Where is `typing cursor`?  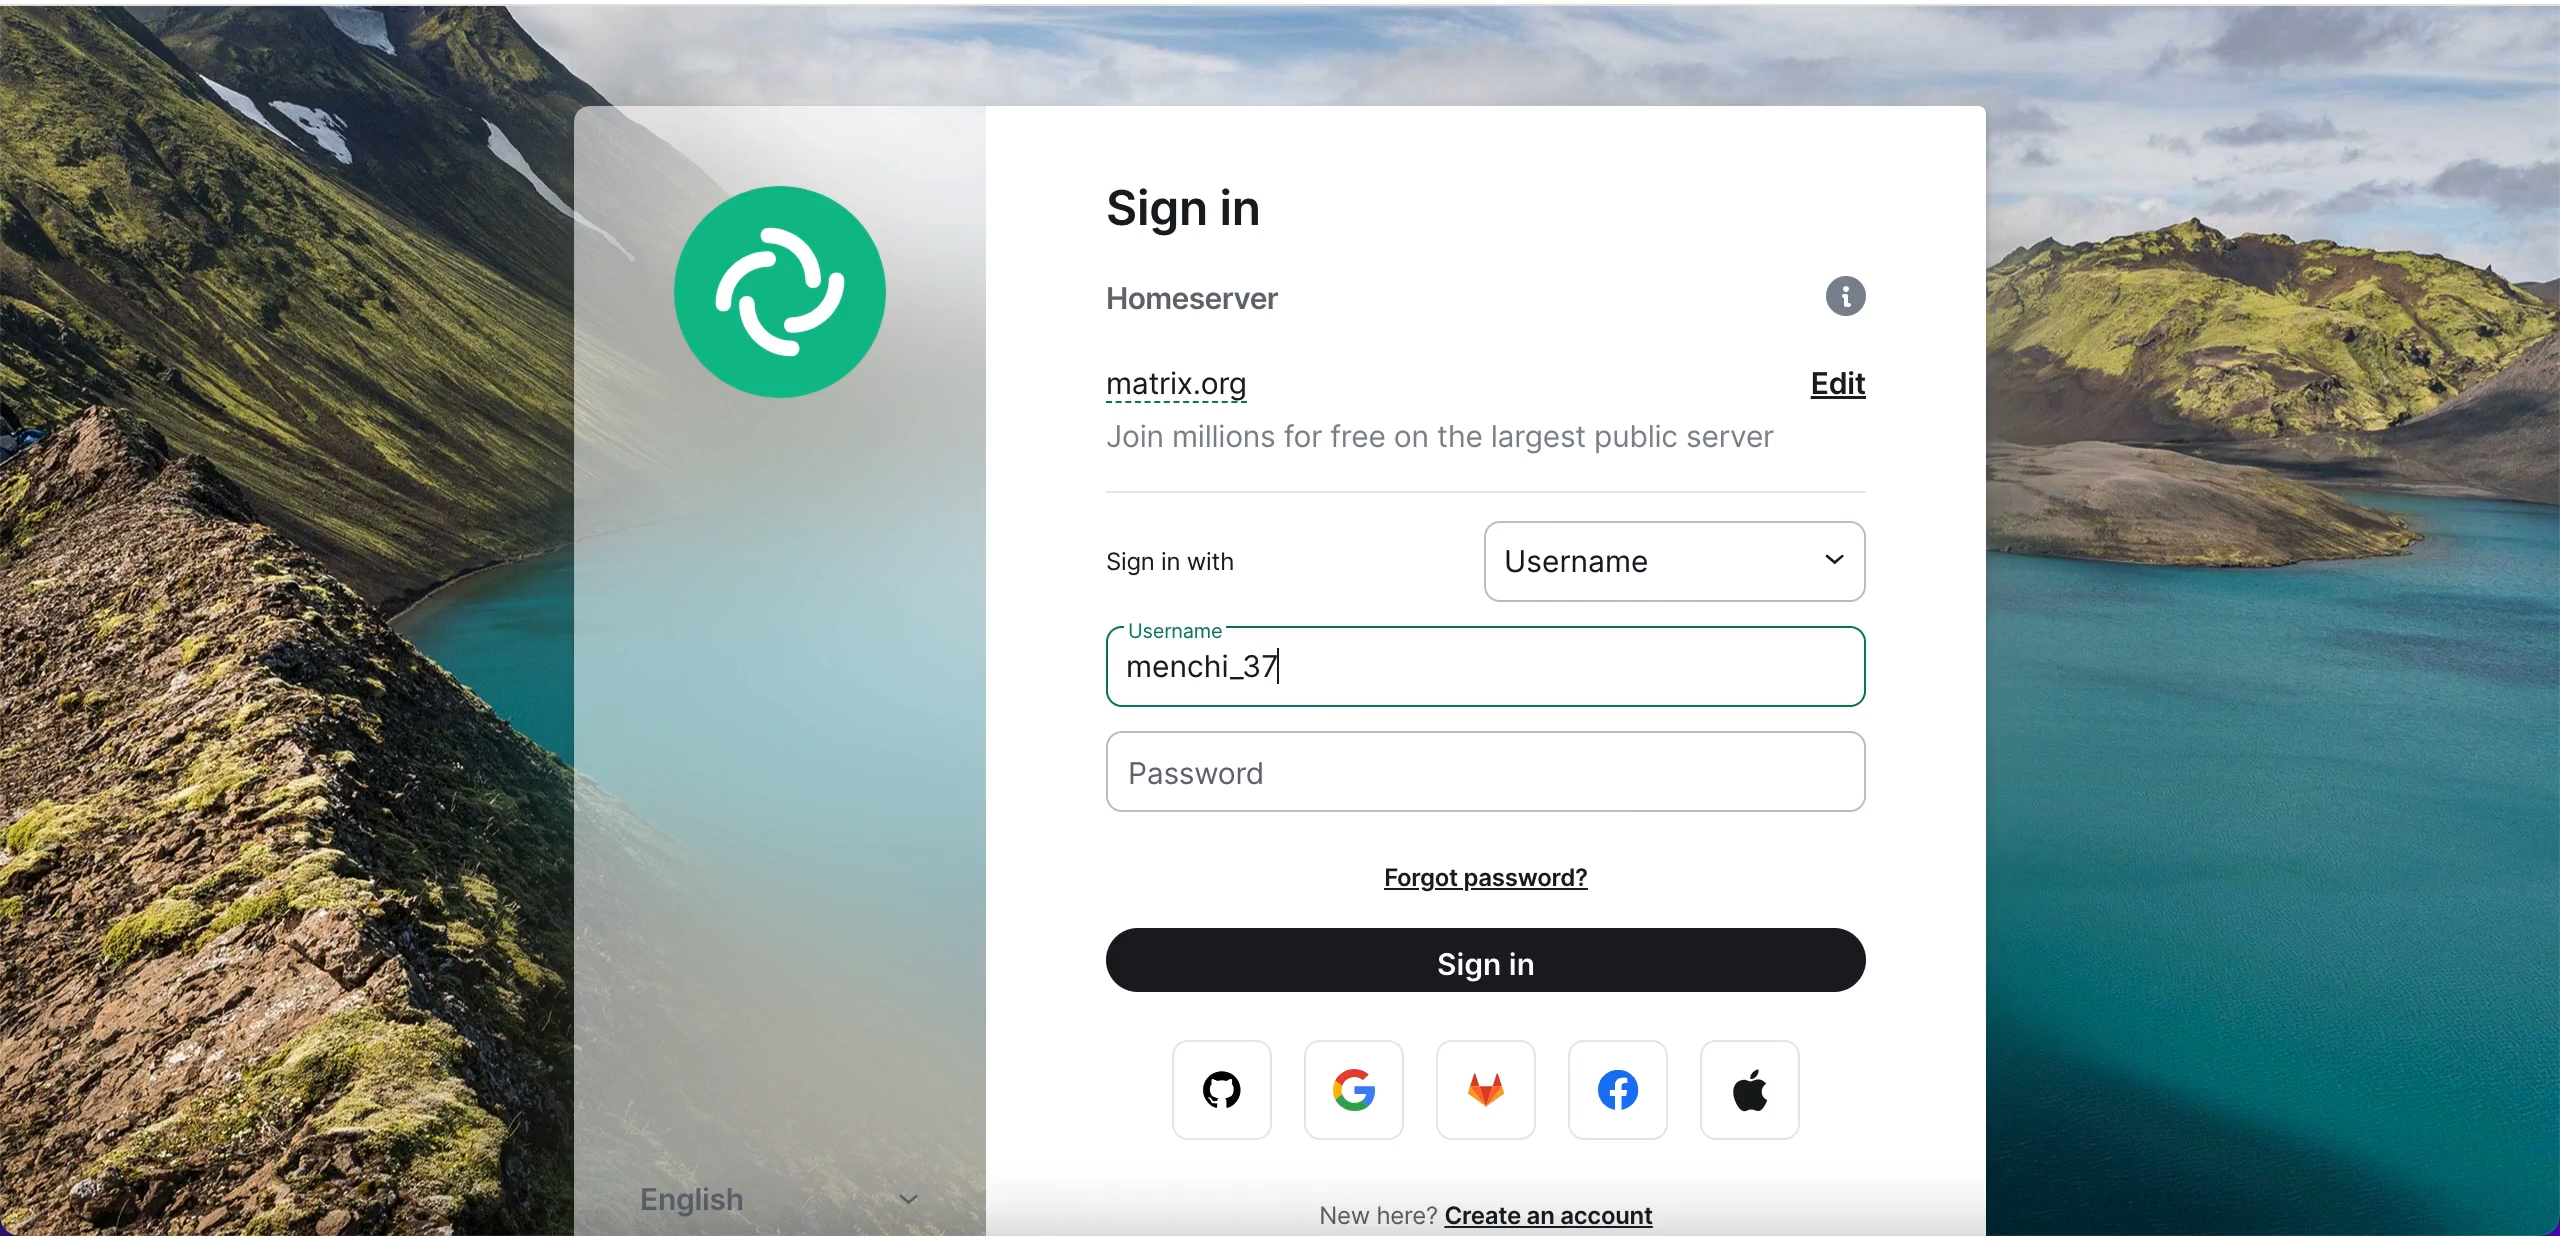
typing cursor is located at coordinates (1287, 659).